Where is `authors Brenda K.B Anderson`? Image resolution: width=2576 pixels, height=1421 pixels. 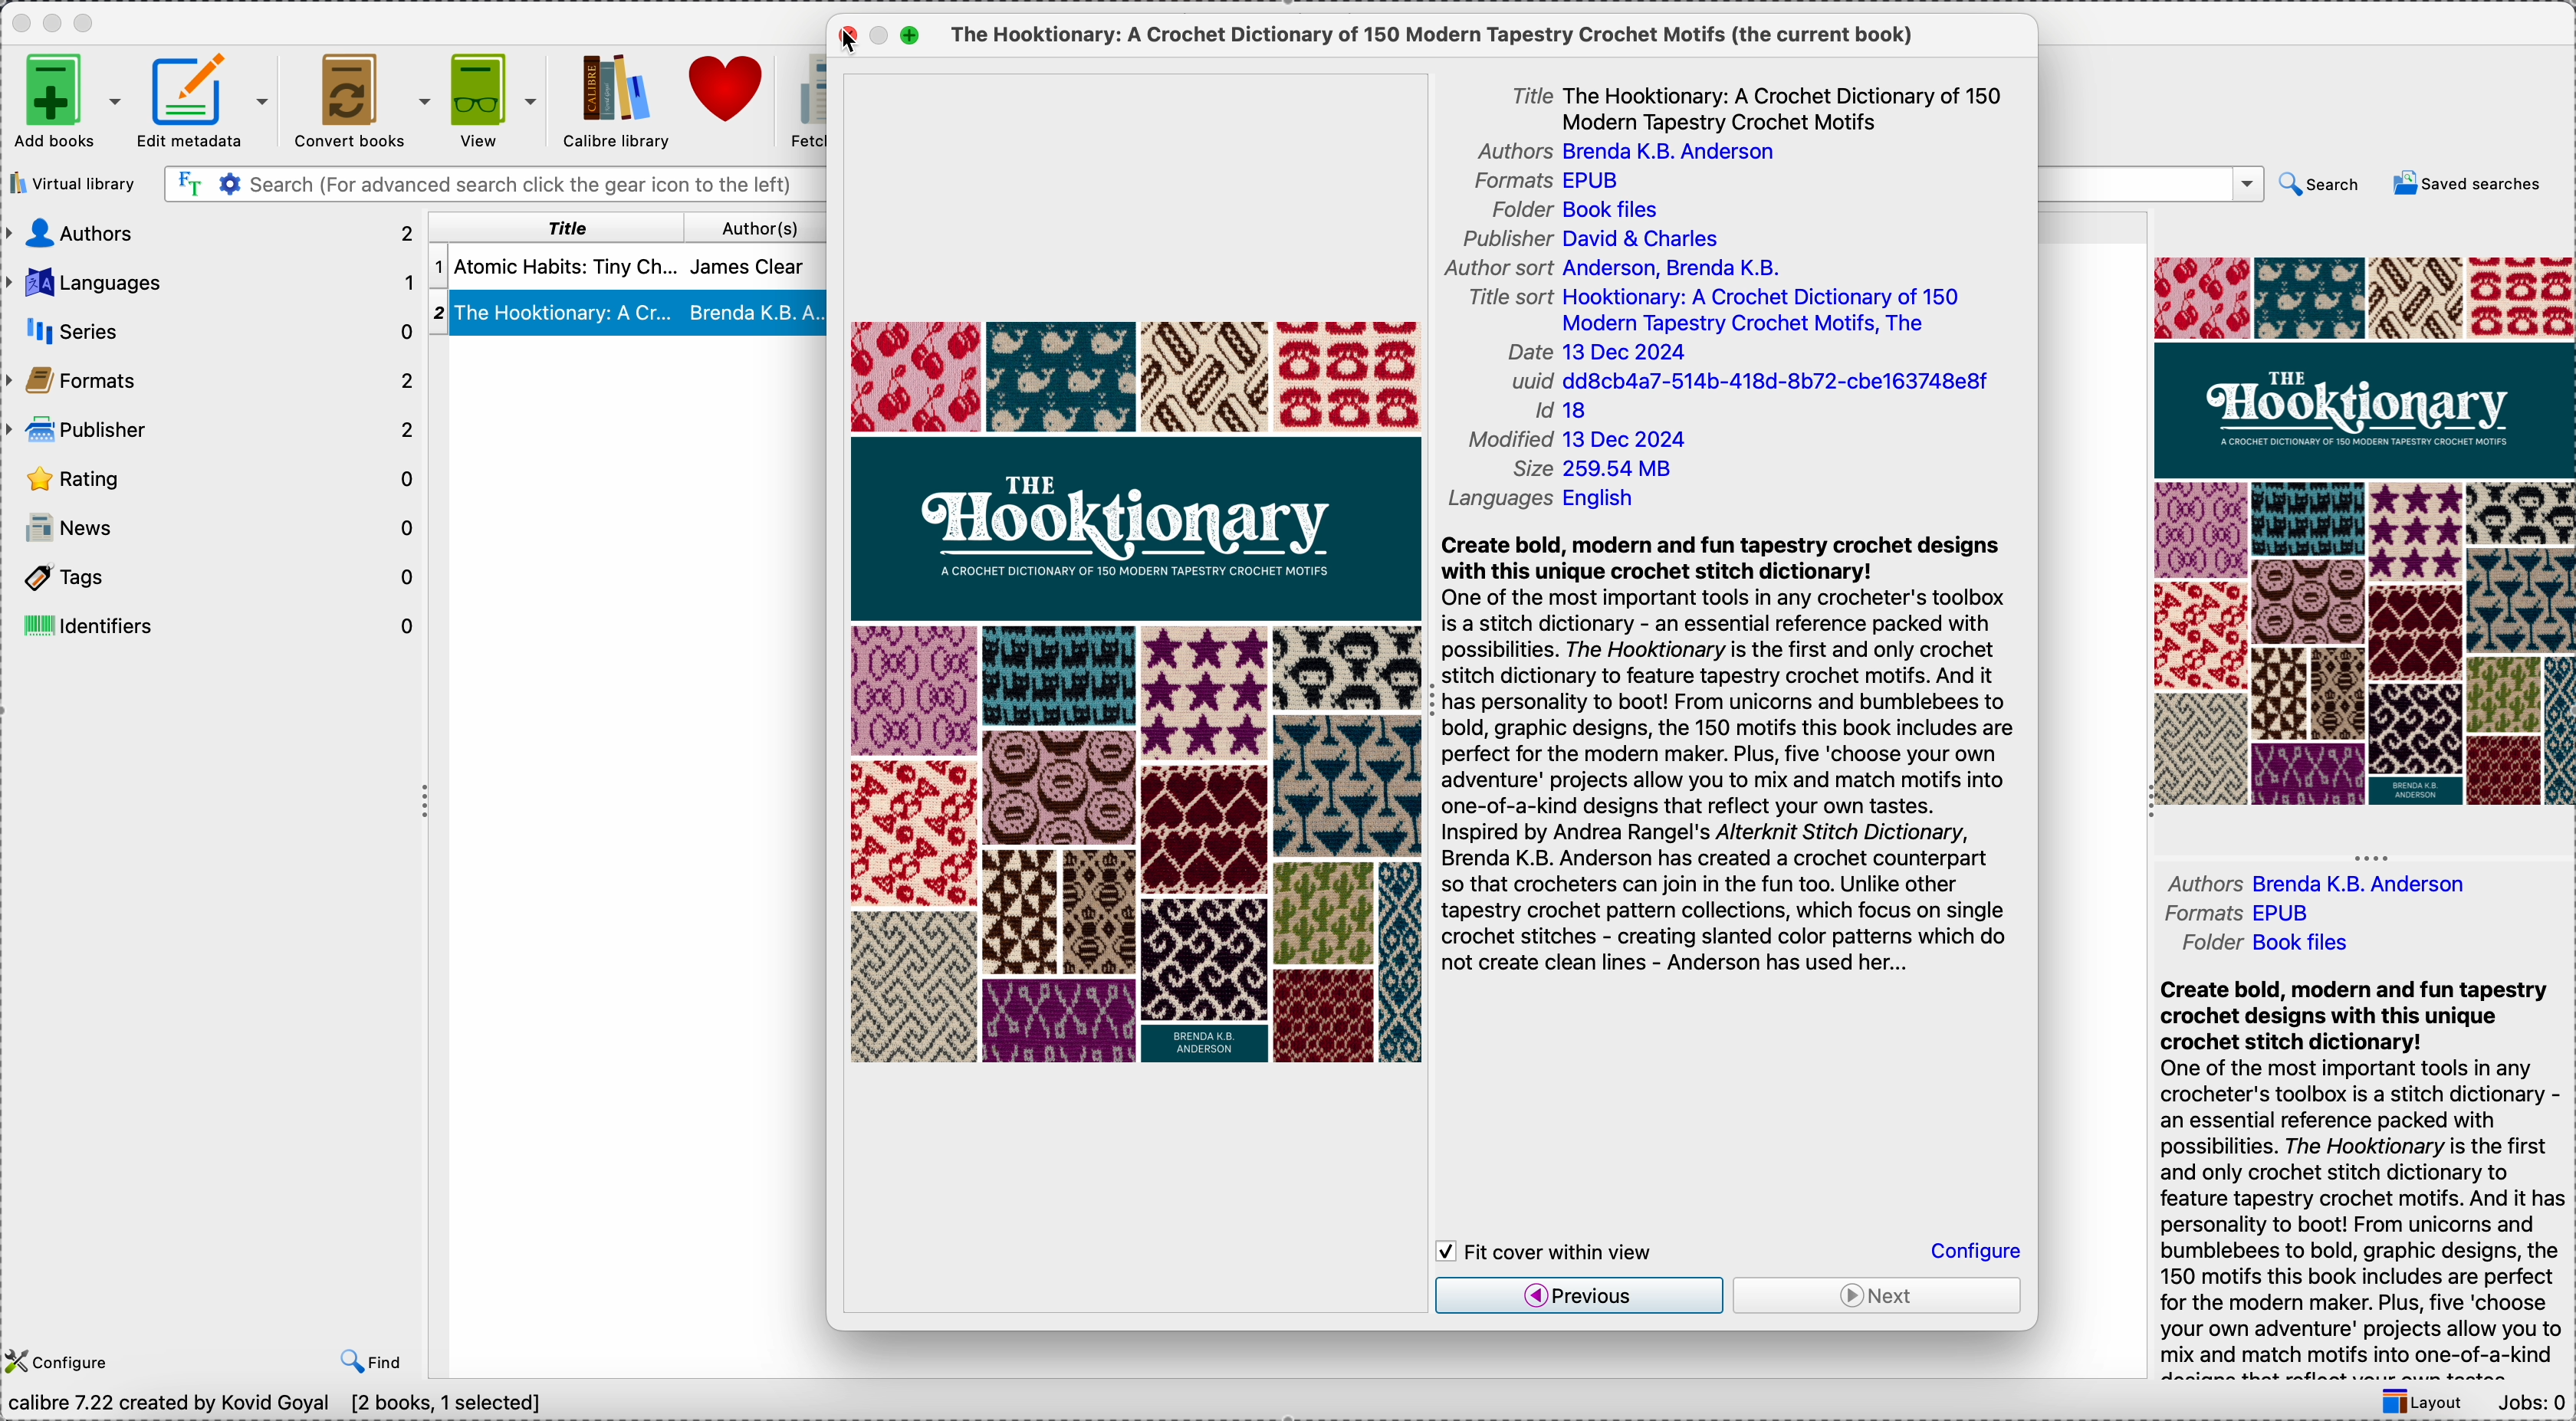
authors Brenda K.B Anderson is located at coordinates (1639, 152).